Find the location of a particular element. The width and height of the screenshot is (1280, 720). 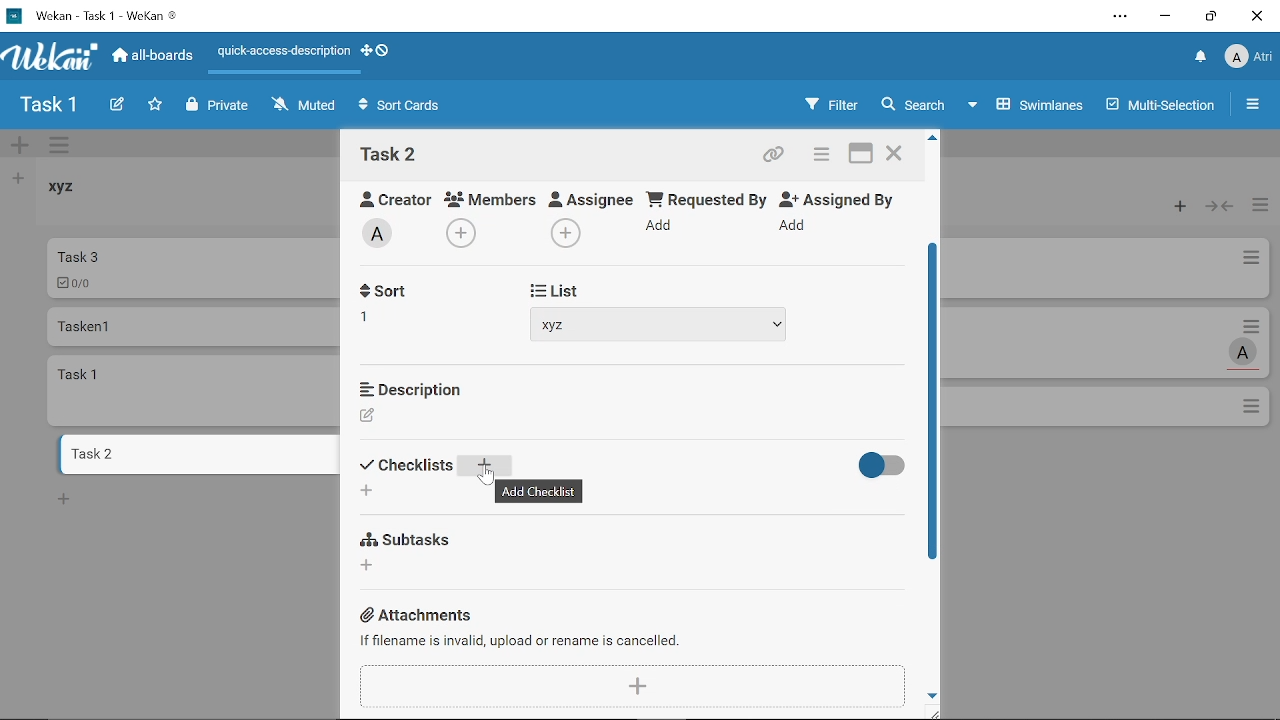

Quick access description is located at coordinates (280, 55).